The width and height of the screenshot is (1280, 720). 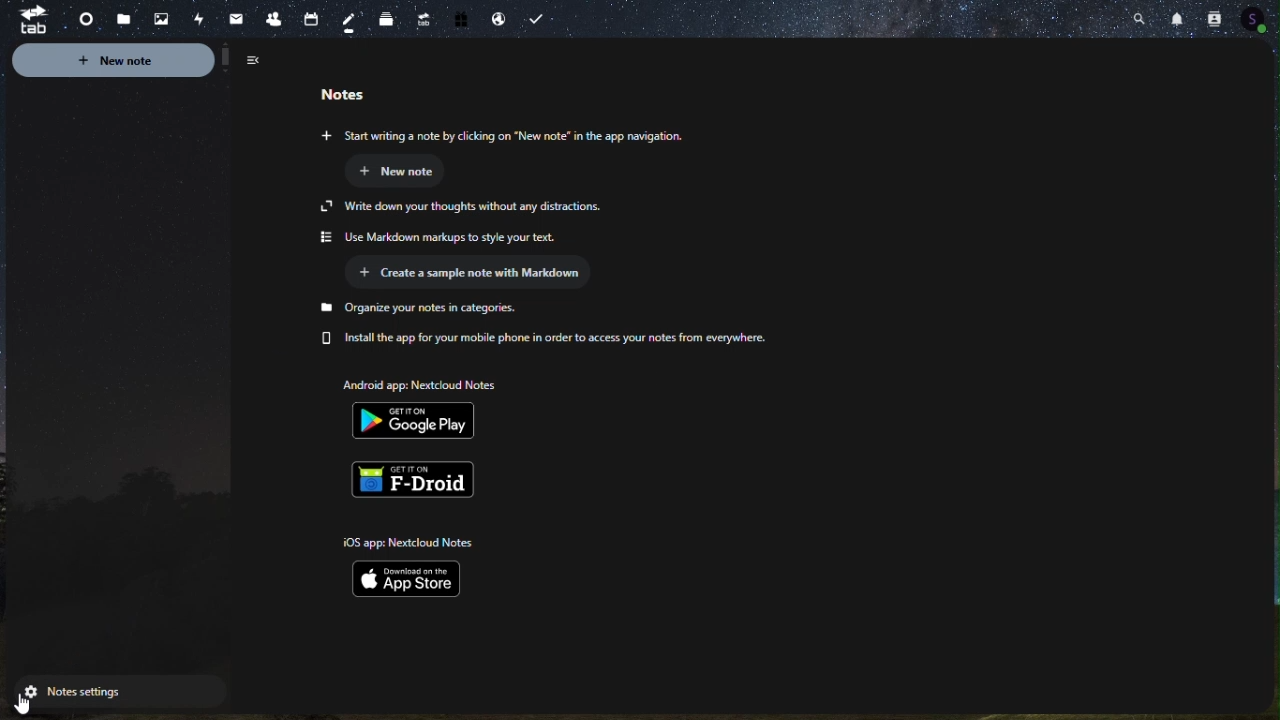 I want to click on Files, so click(x=121, y=19).